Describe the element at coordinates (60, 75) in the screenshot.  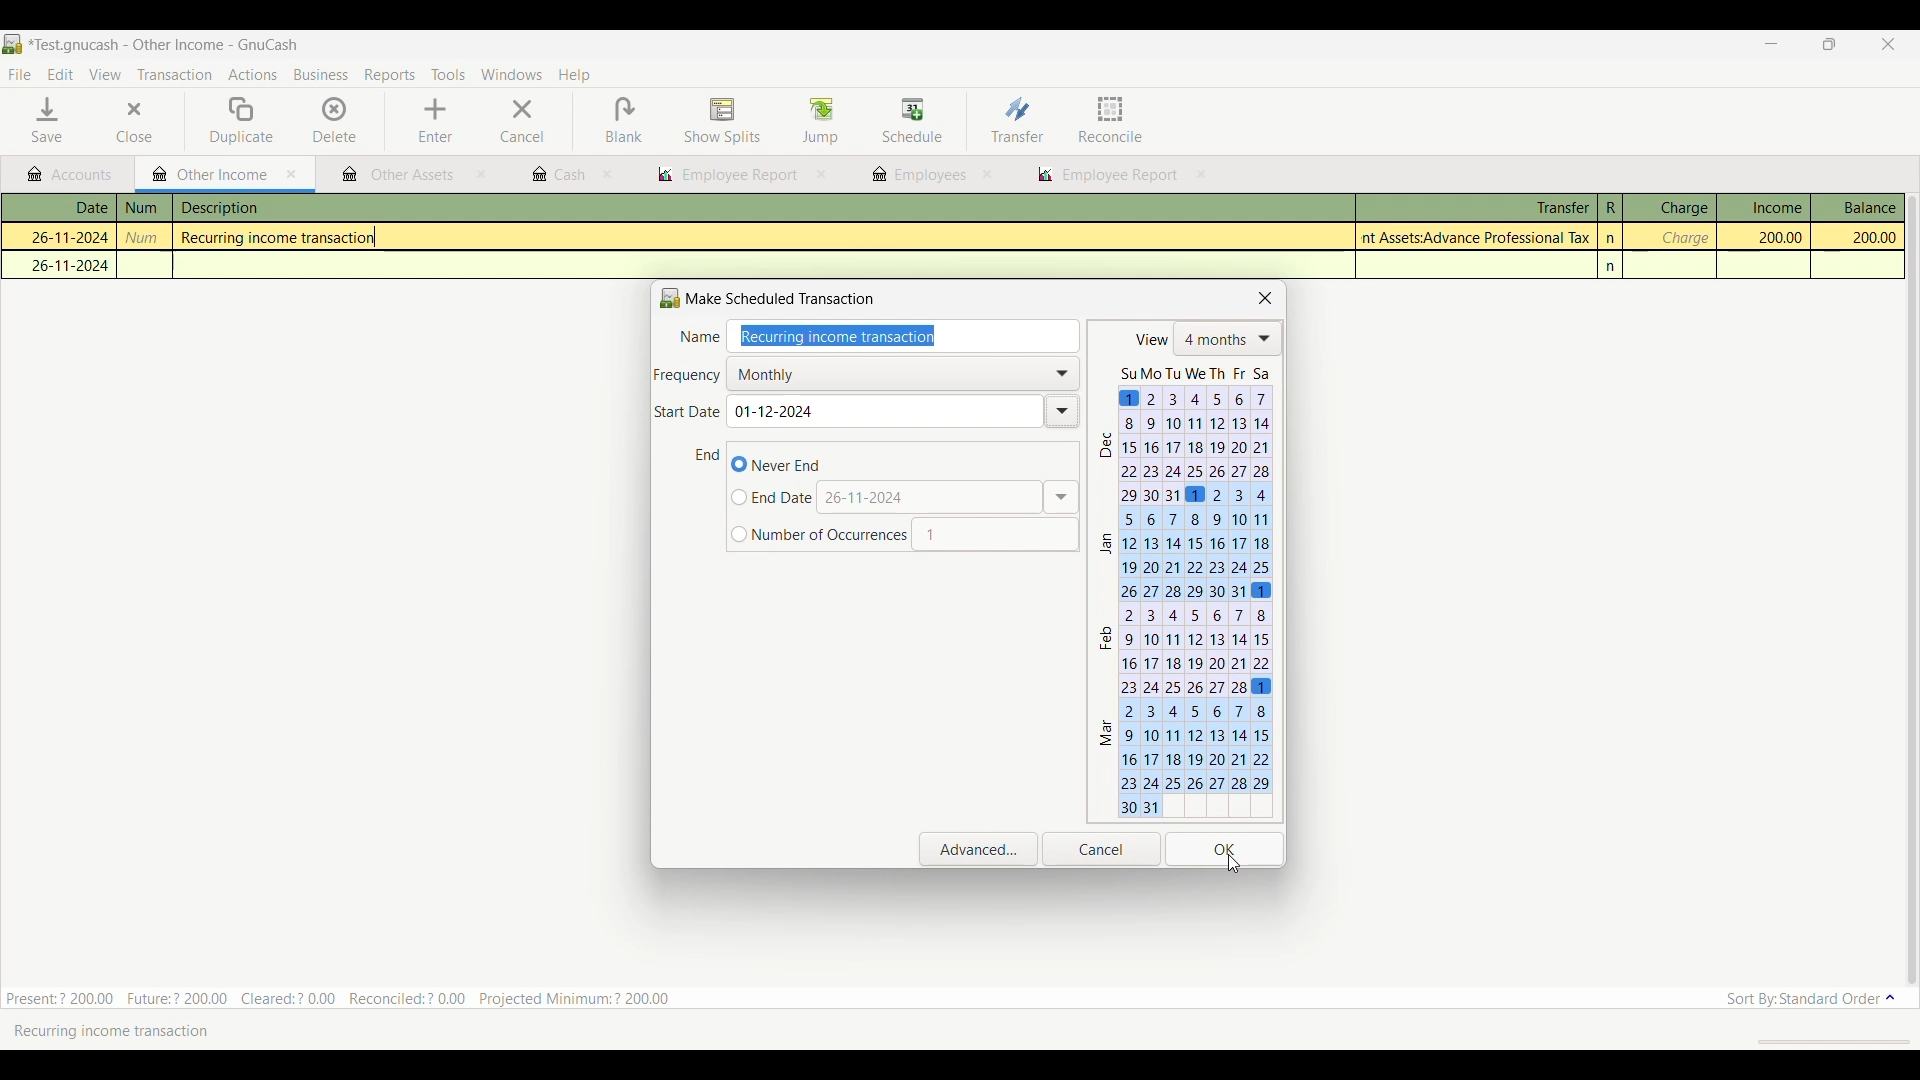
I see `Edit menu` at that location.